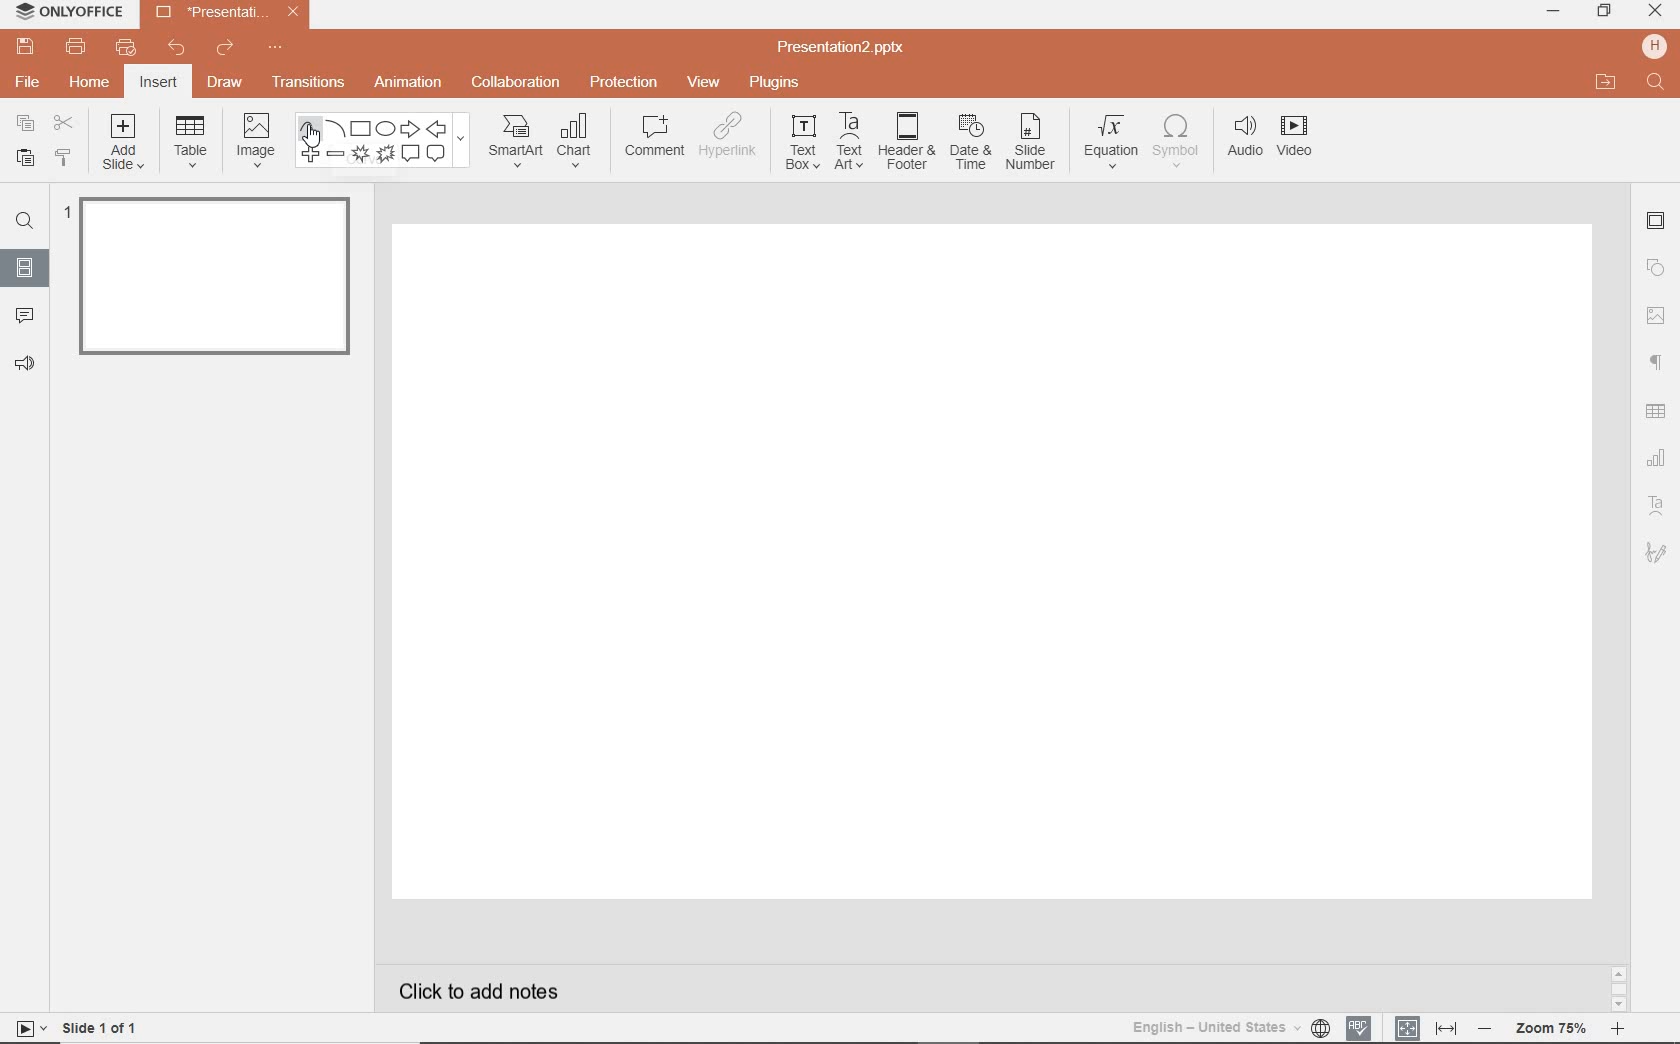 The image size is (1680, 1044). Describe the element at coordinates (1426, 1026) in the screenshot. I see `FIT TO SLIDE / FIT TO WIDTH` at that location.